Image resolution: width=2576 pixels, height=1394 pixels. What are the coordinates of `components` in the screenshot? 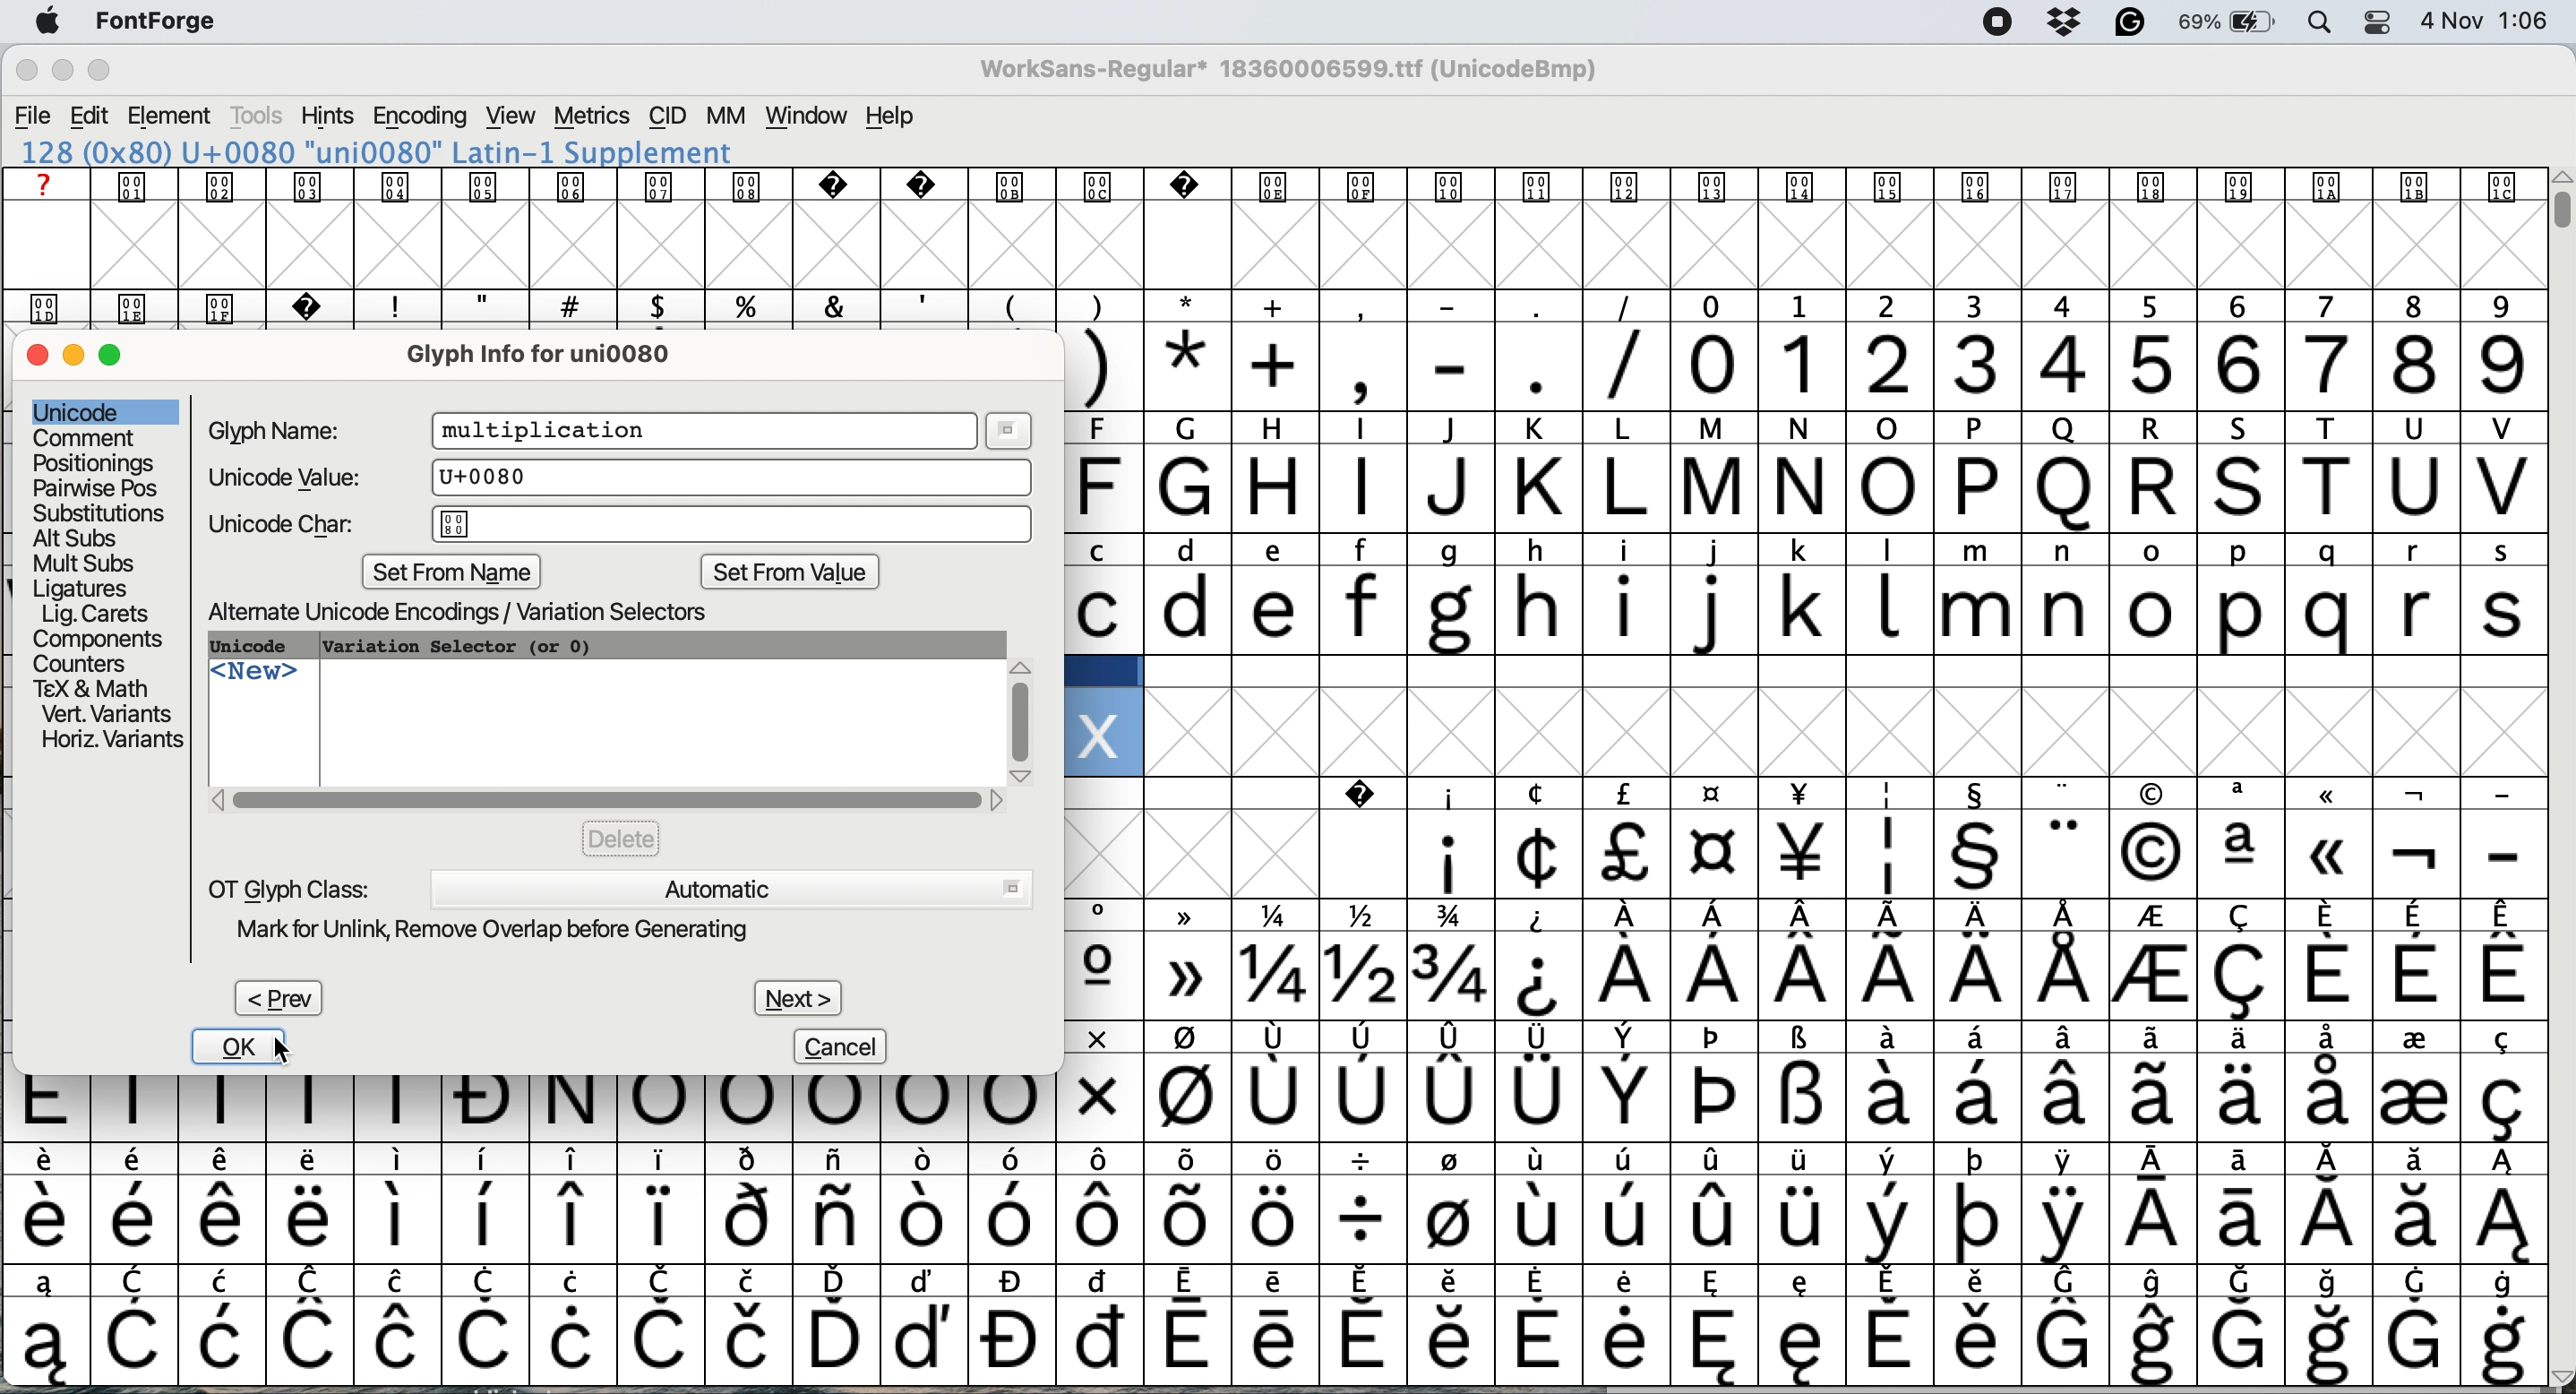 It's located at (105, 638).